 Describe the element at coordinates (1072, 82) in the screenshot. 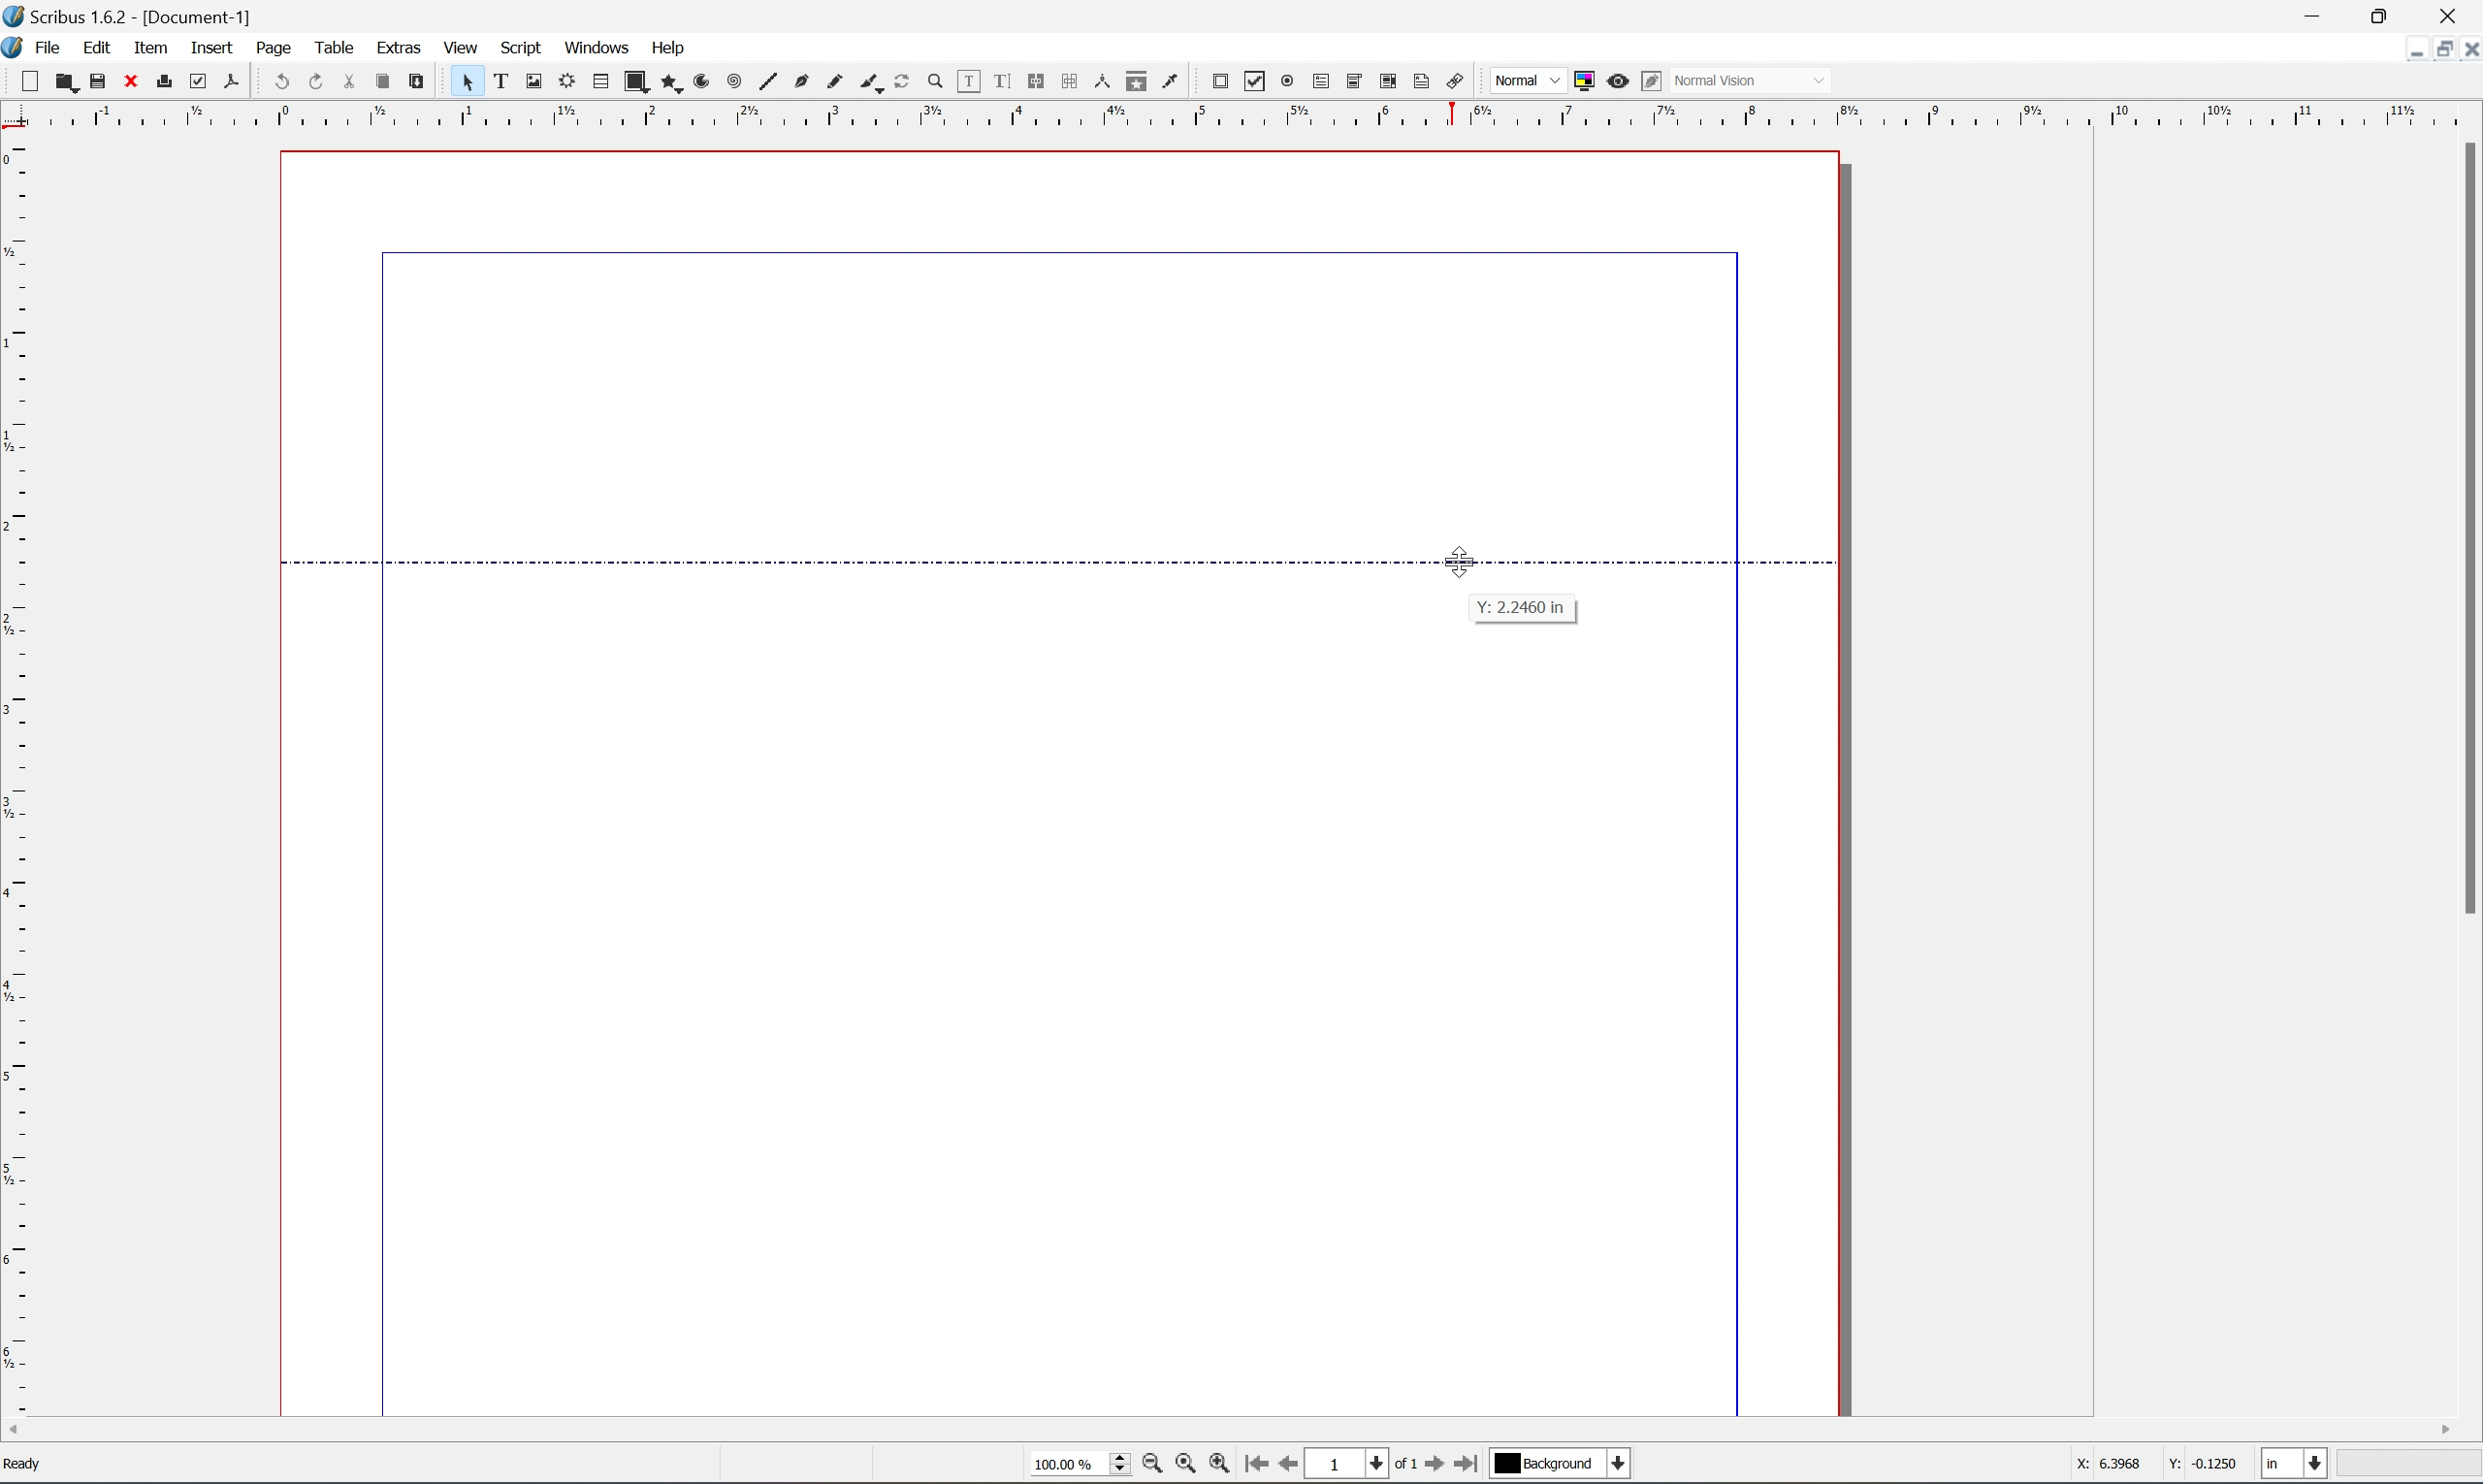

I see `unlink text frames` at that location.